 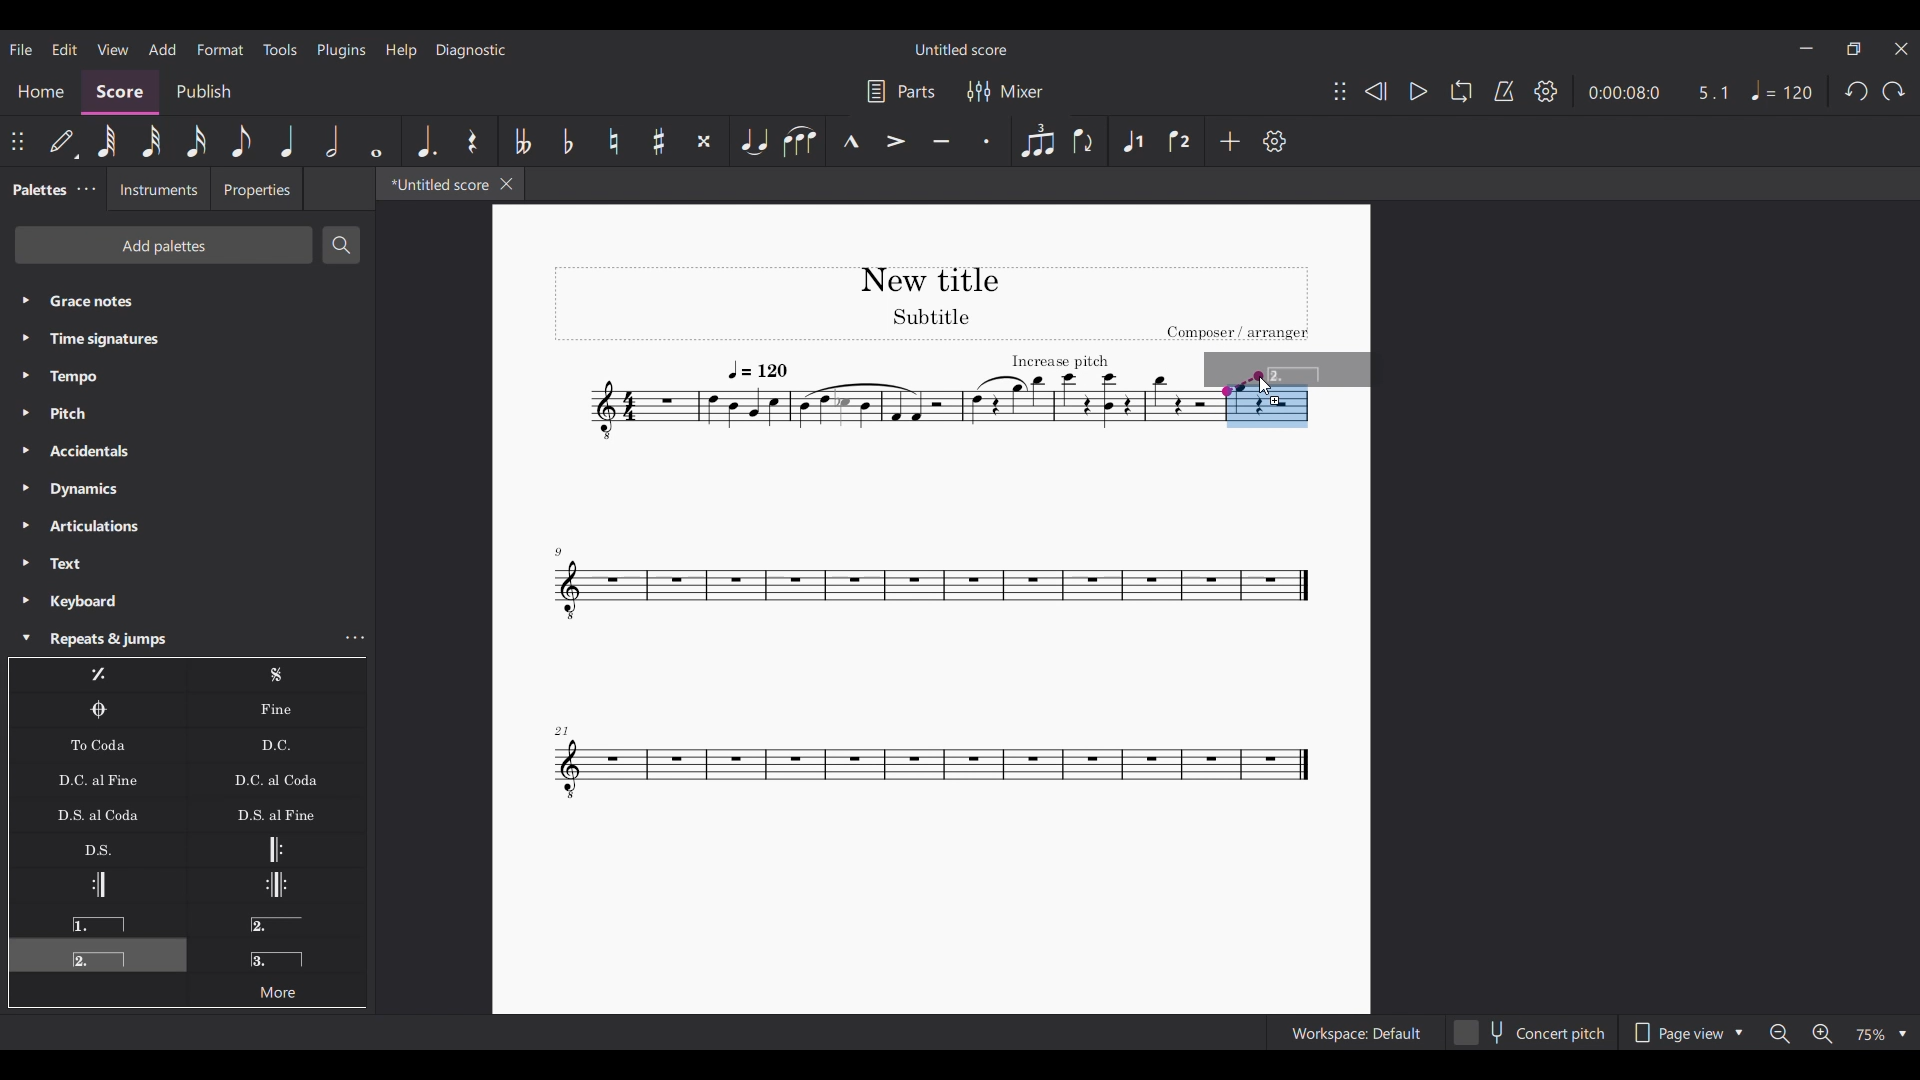 I want to click on Close , so click(x=507, y=184).